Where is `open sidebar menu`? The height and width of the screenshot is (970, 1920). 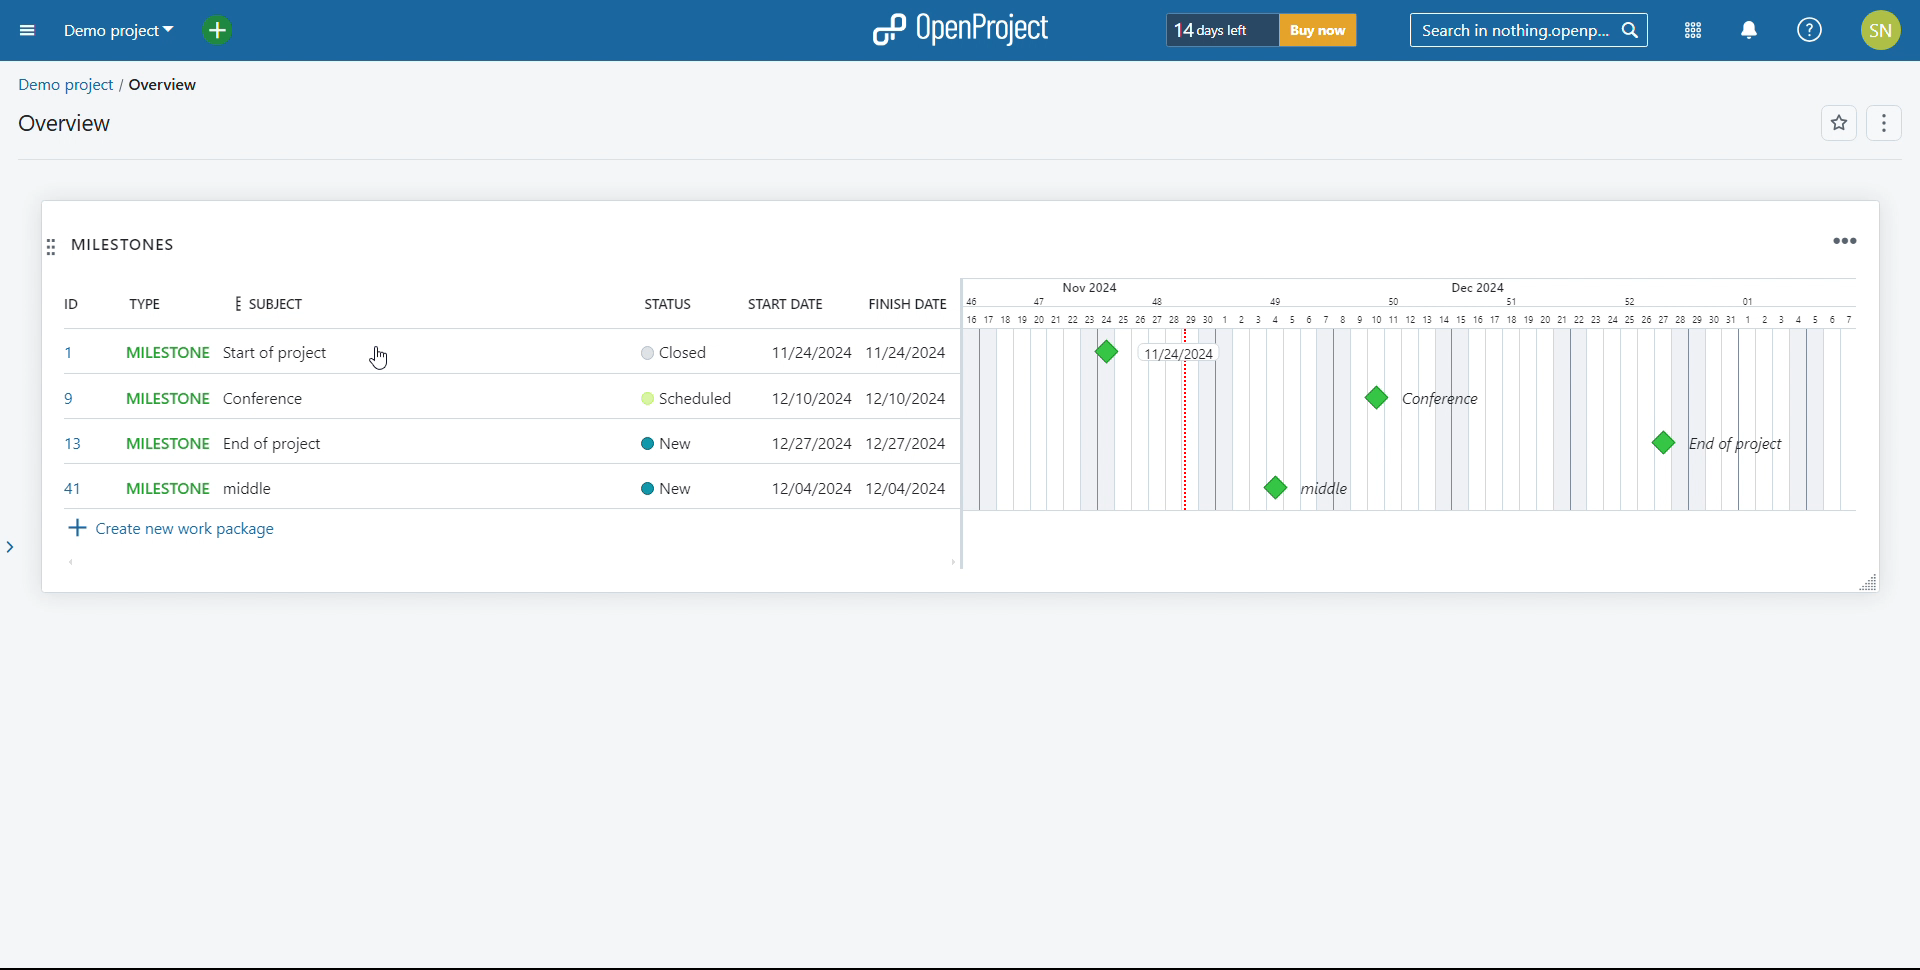 open sidebar menu is located at coordinates (28, 30).